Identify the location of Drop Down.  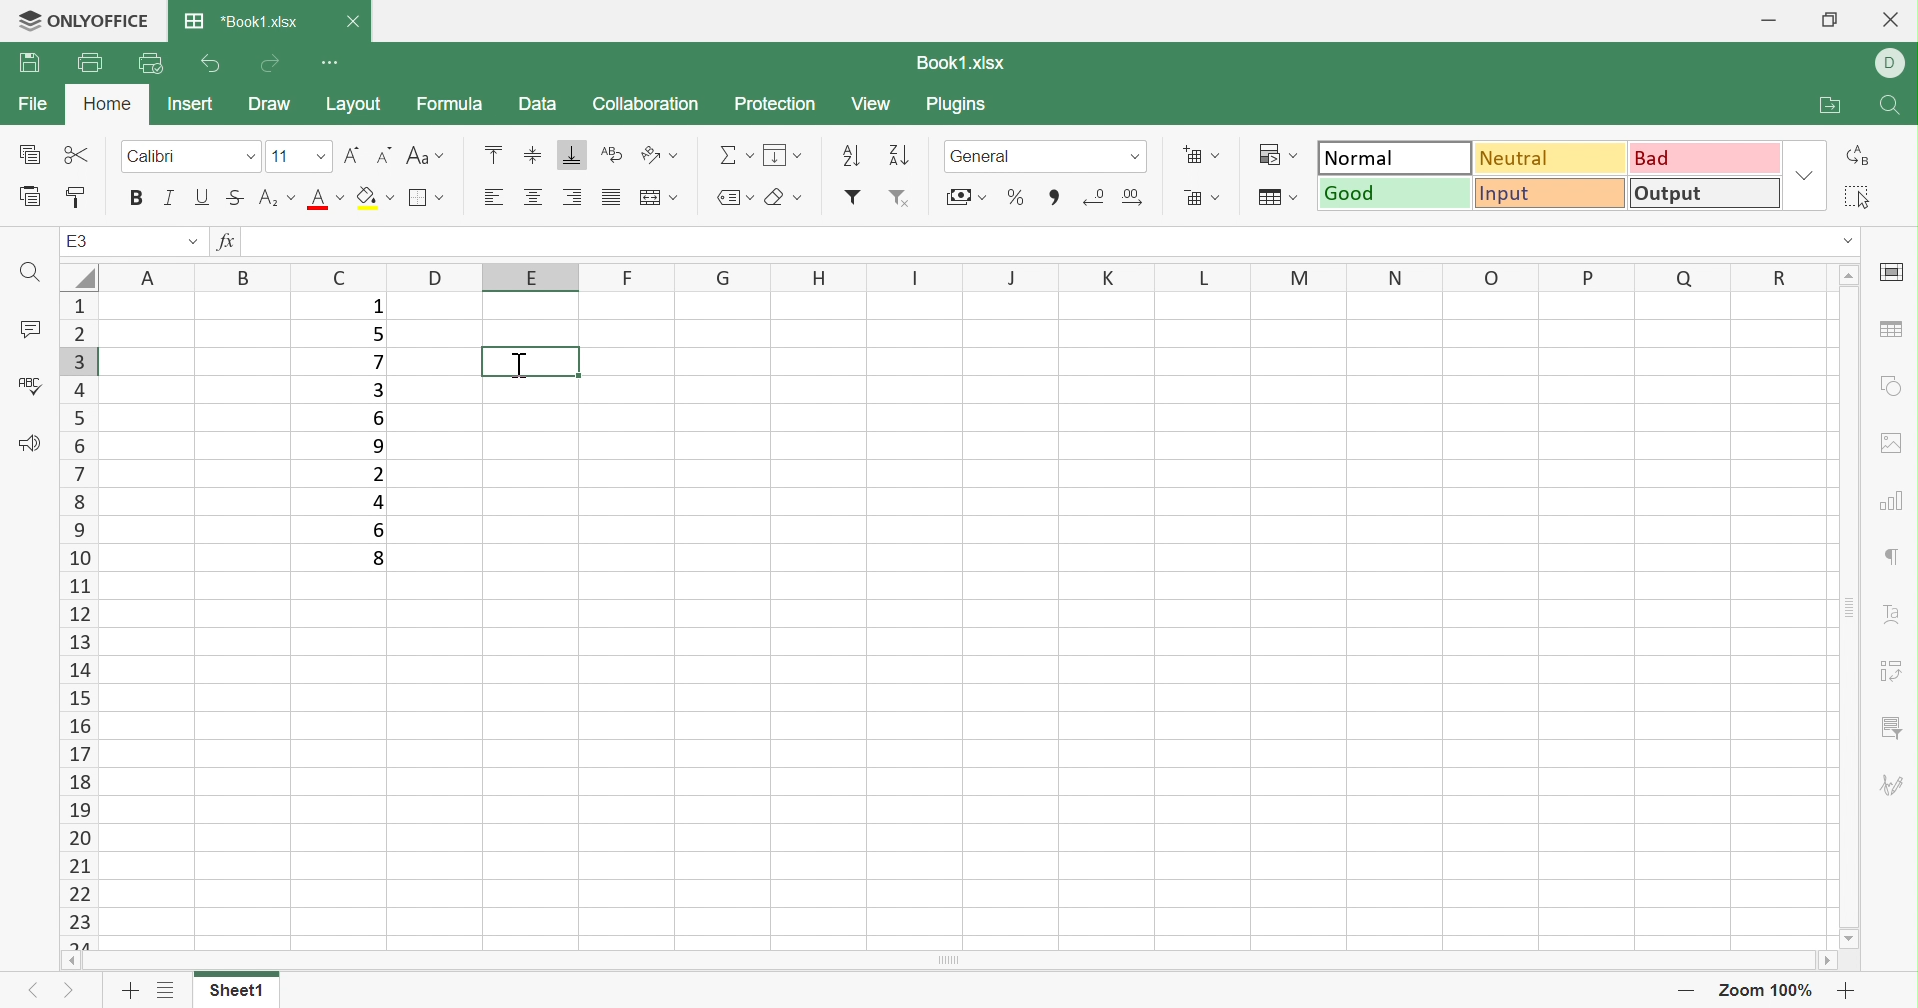
(250, 156).